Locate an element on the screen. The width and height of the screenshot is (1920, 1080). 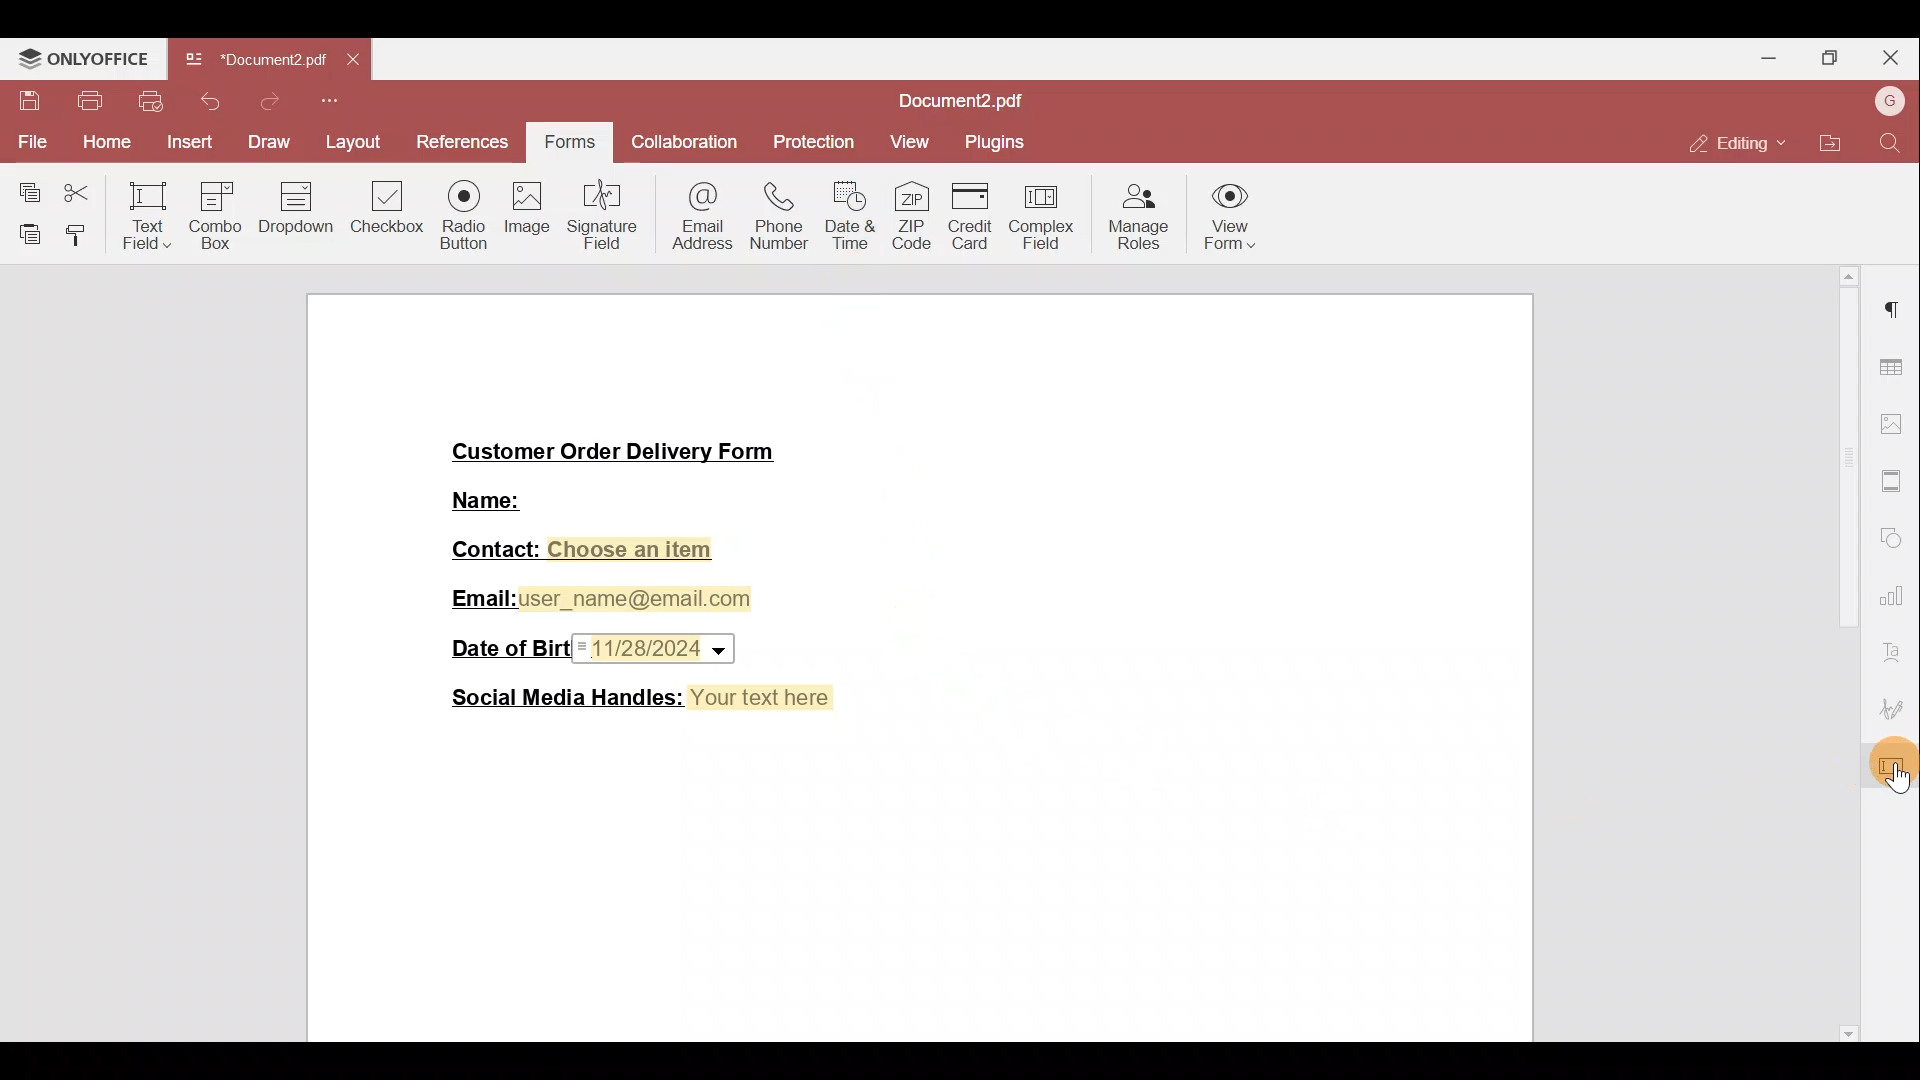
Date of Birth: is located at coordinates (506, 647).